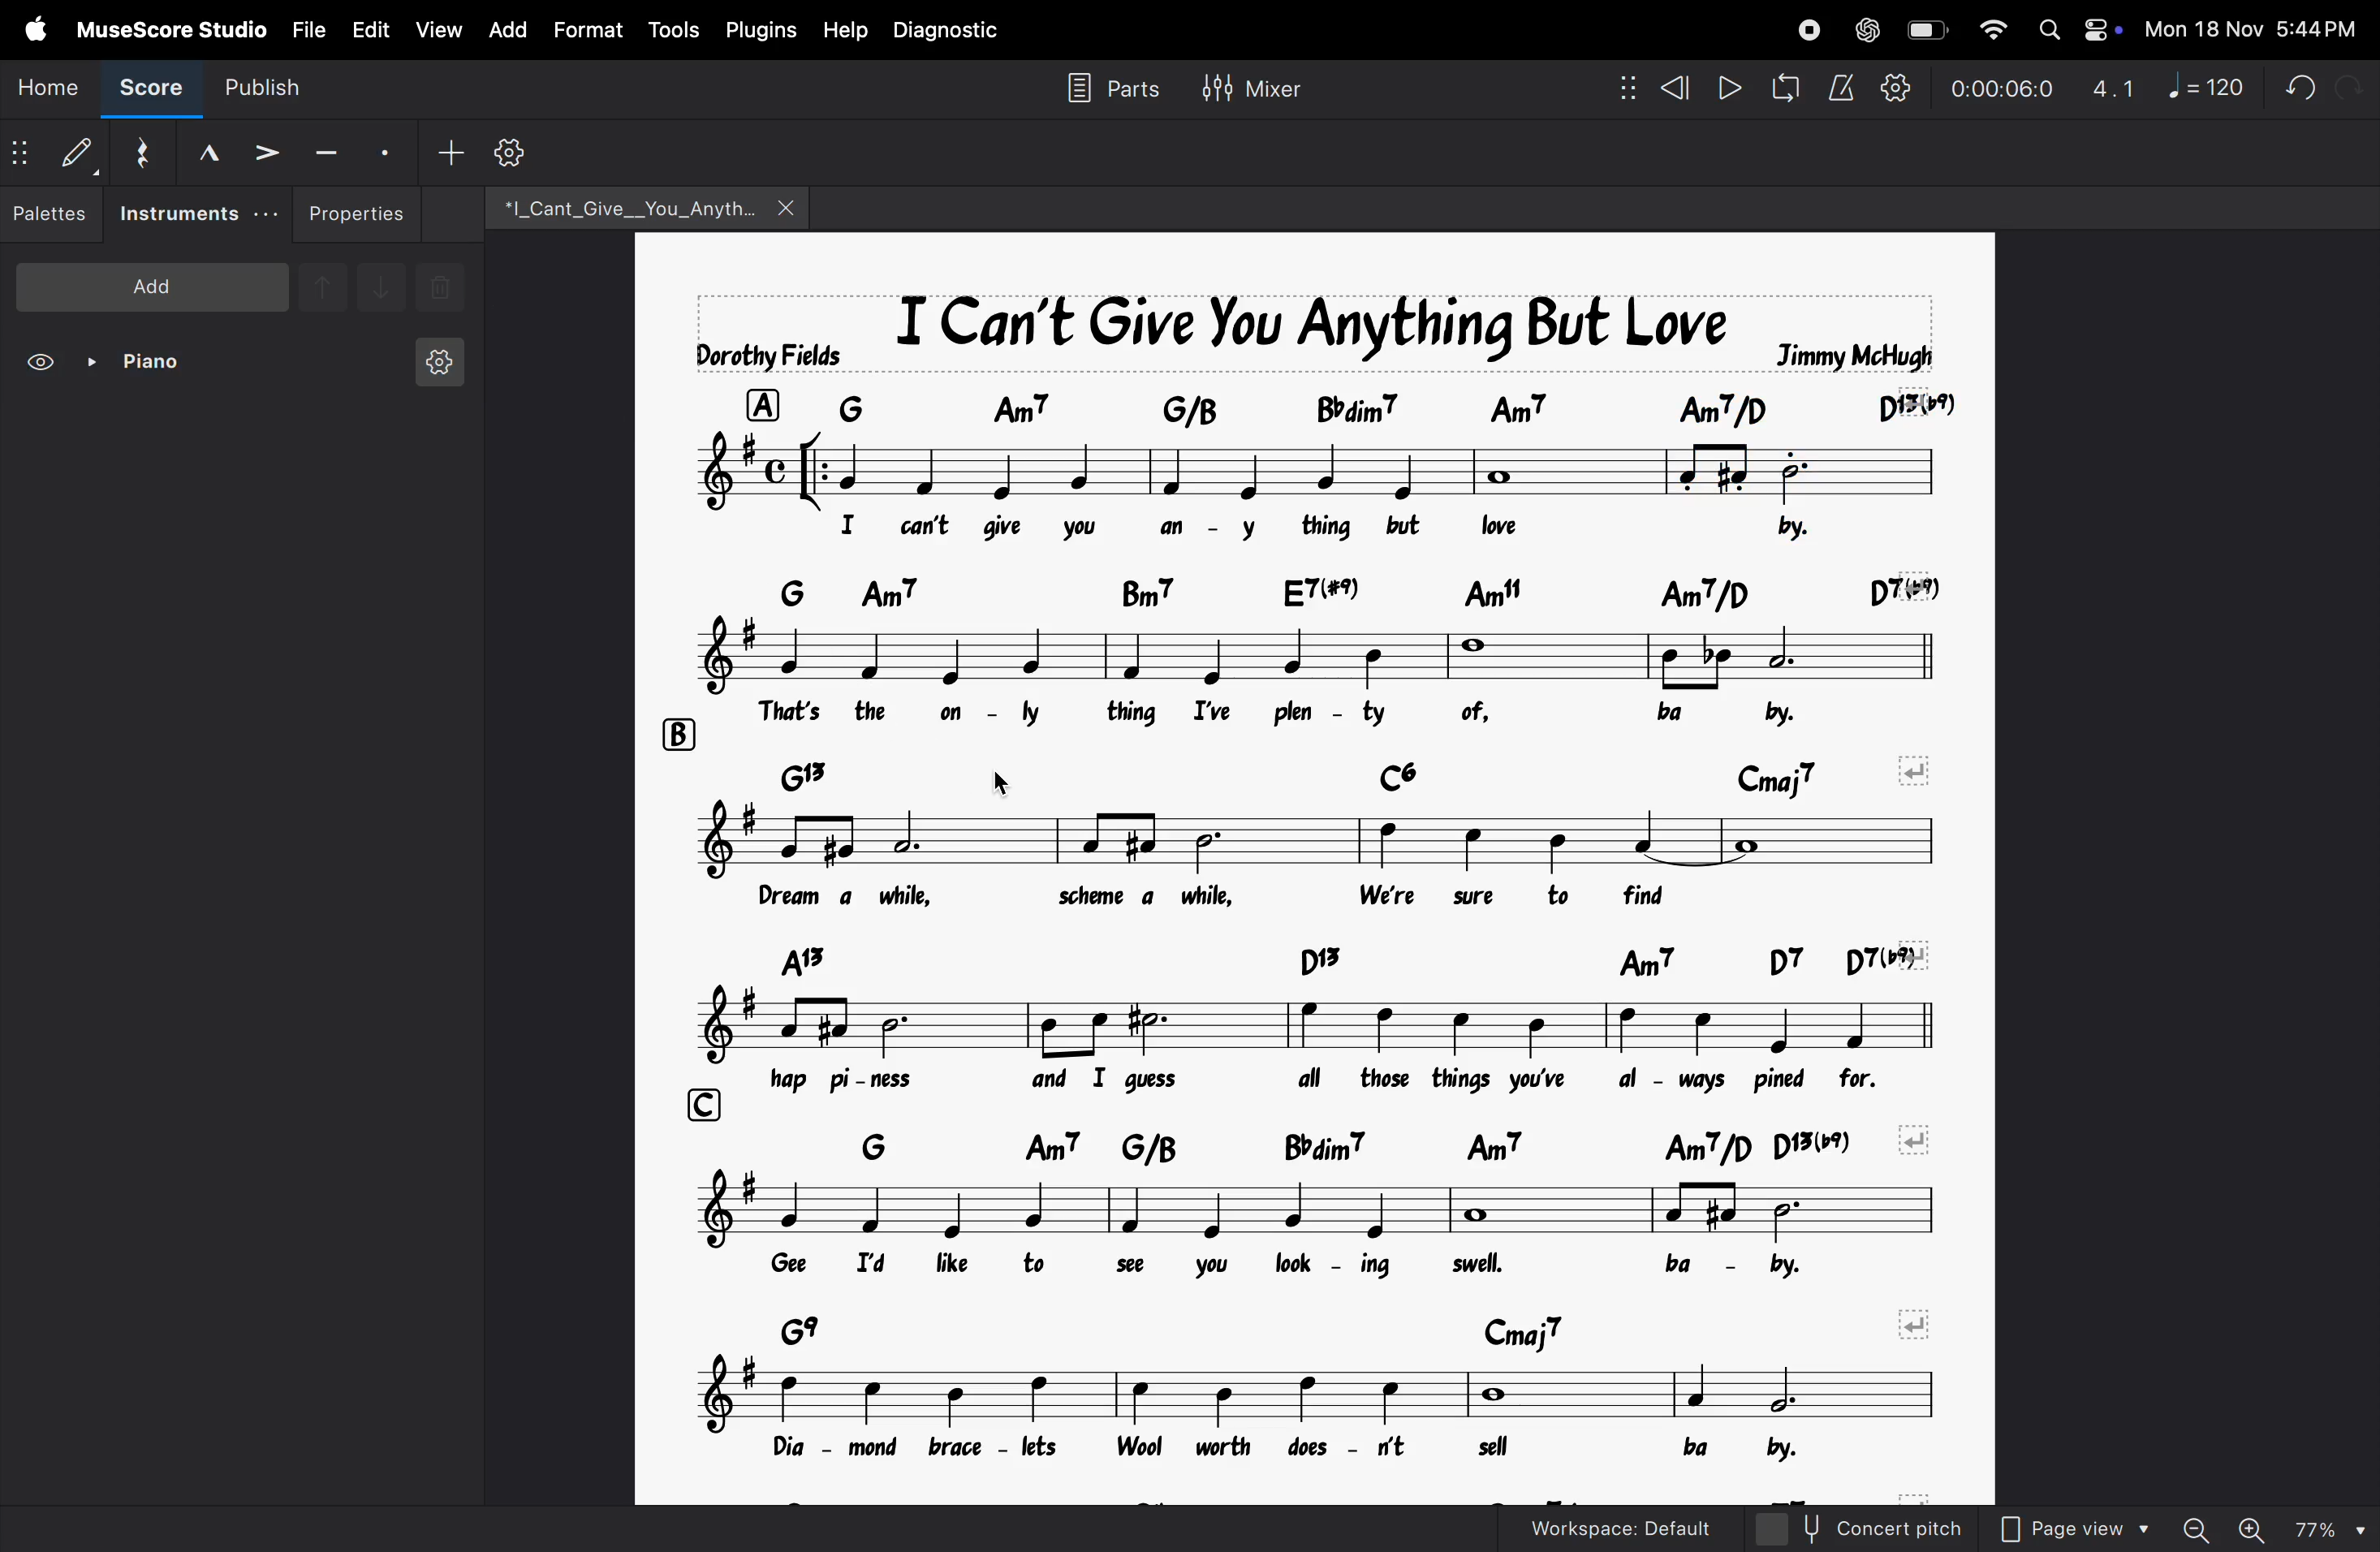  I want to click on loopback, so click(1784, 87).